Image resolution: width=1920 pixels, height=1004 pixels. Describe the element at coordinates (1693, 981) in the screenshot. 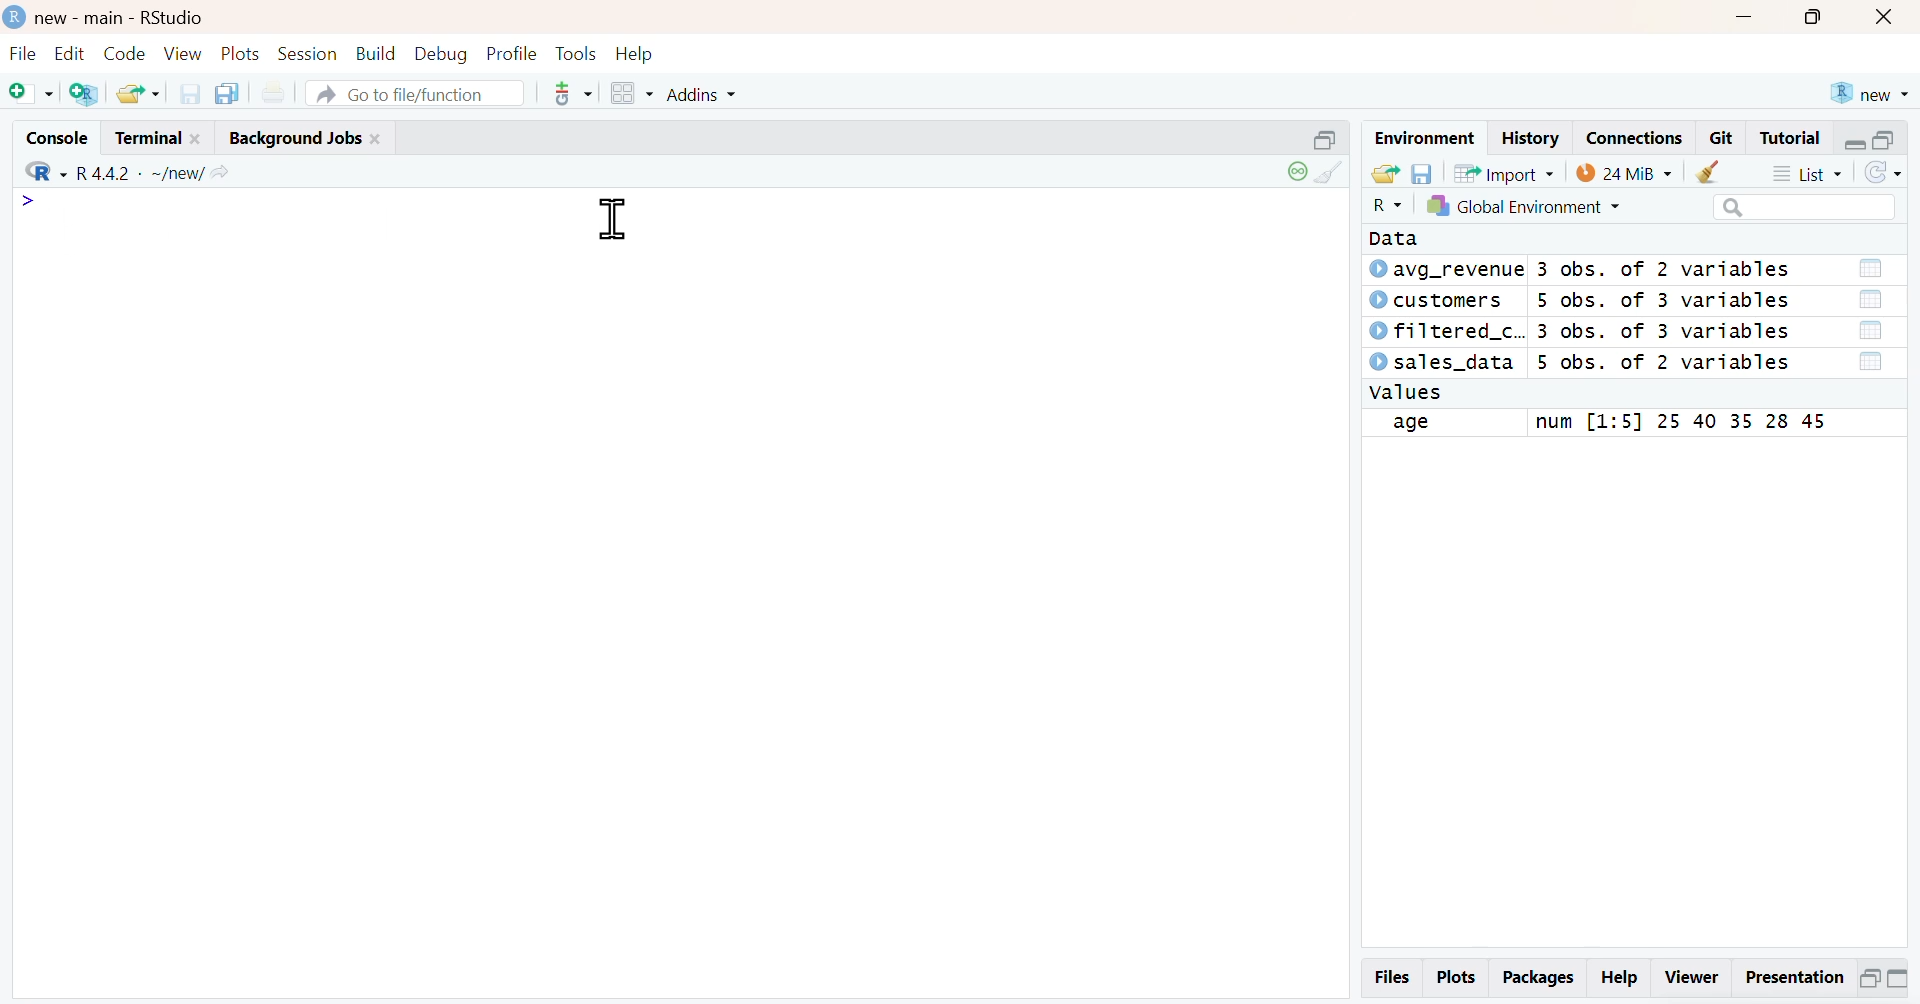

I see `Viewer` at that location.